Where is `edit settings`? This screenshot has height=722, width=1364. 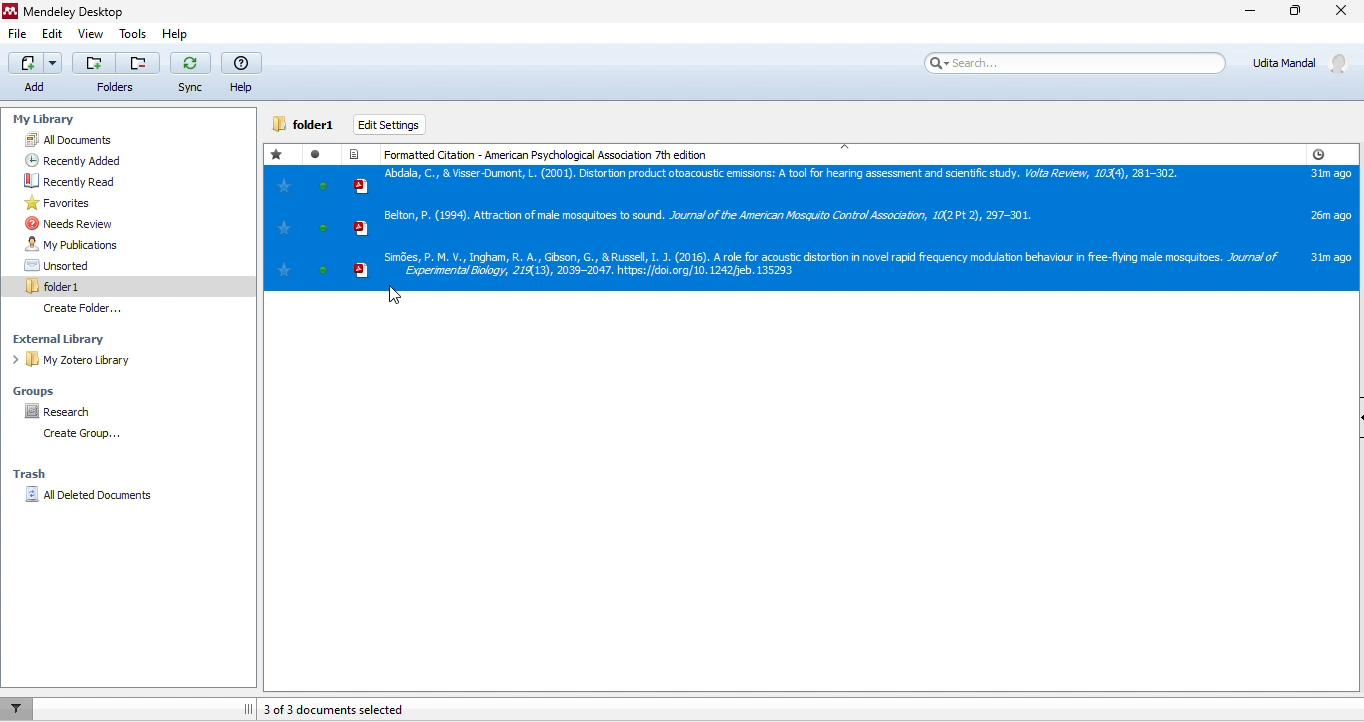
edit settings is located at coordinates (392, 125).